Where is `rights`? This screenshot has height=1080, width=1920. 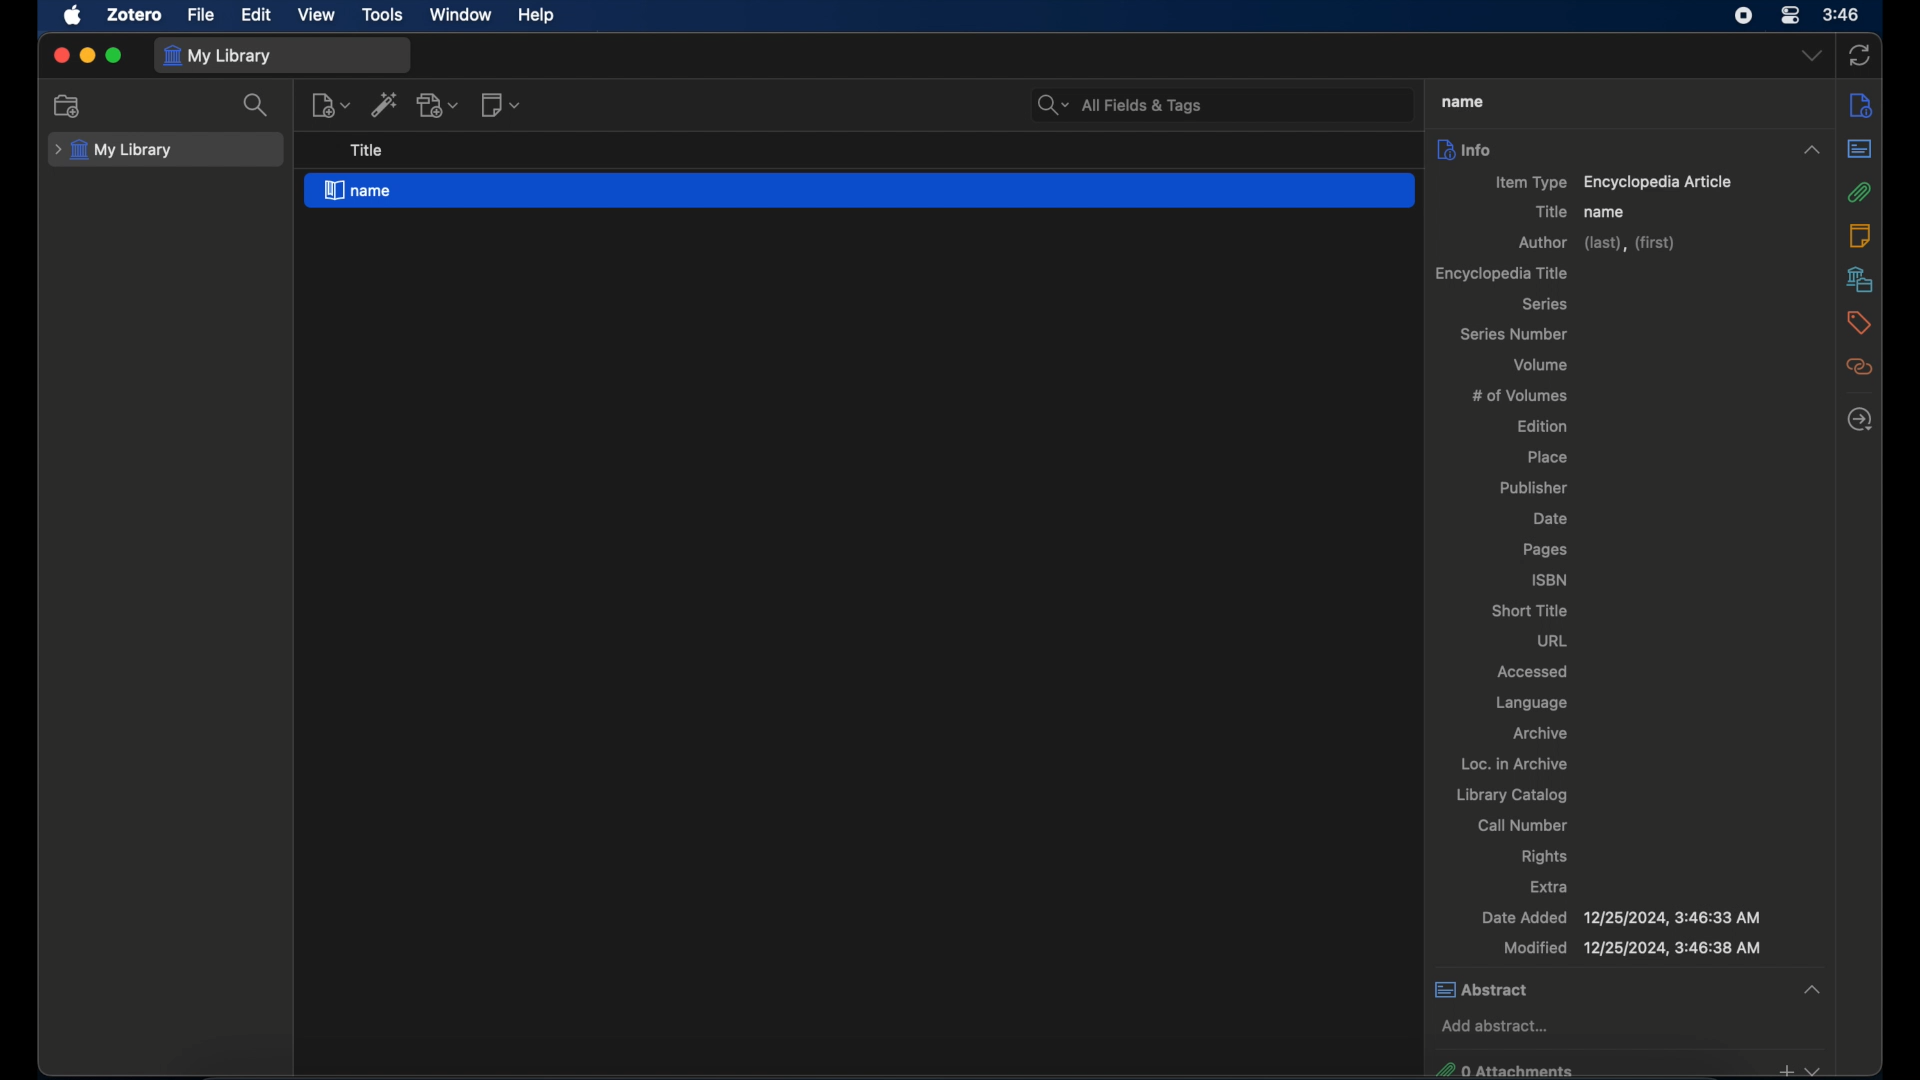 rights is located at coordinates (1548, 856).